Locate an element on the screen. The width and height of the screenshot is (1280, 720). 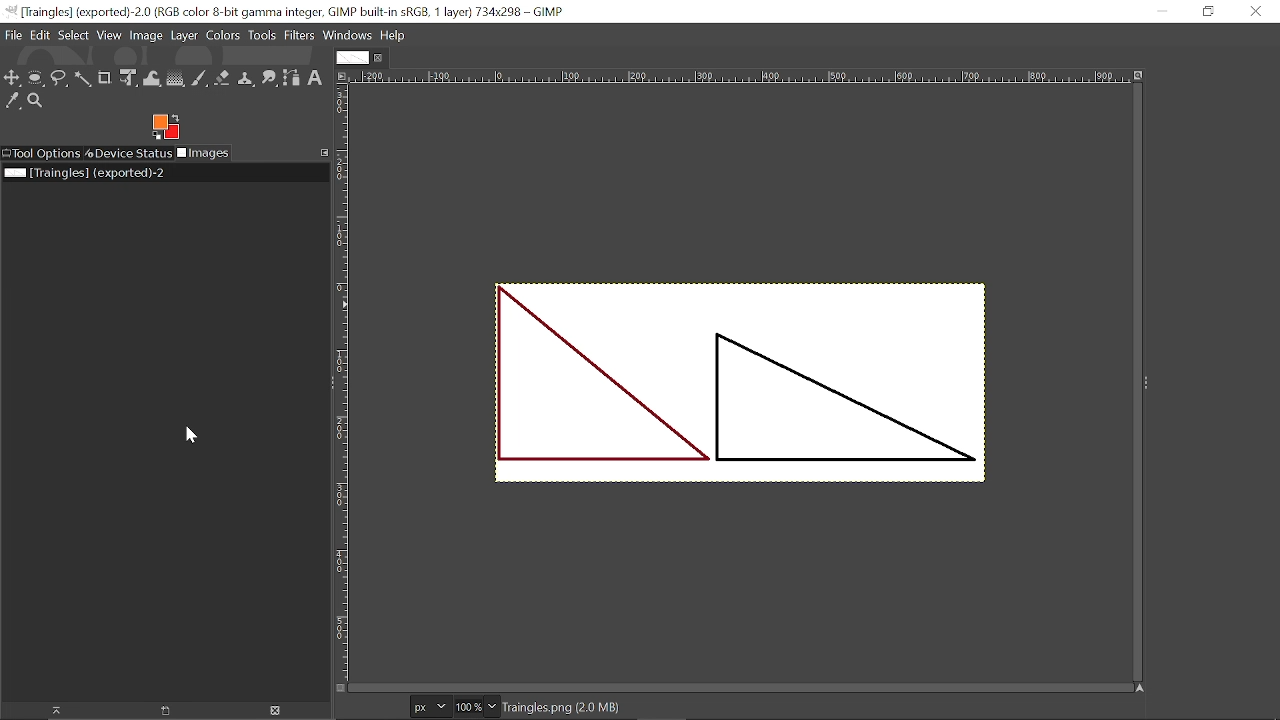
Minimize is located at coordinates (1159, 12).